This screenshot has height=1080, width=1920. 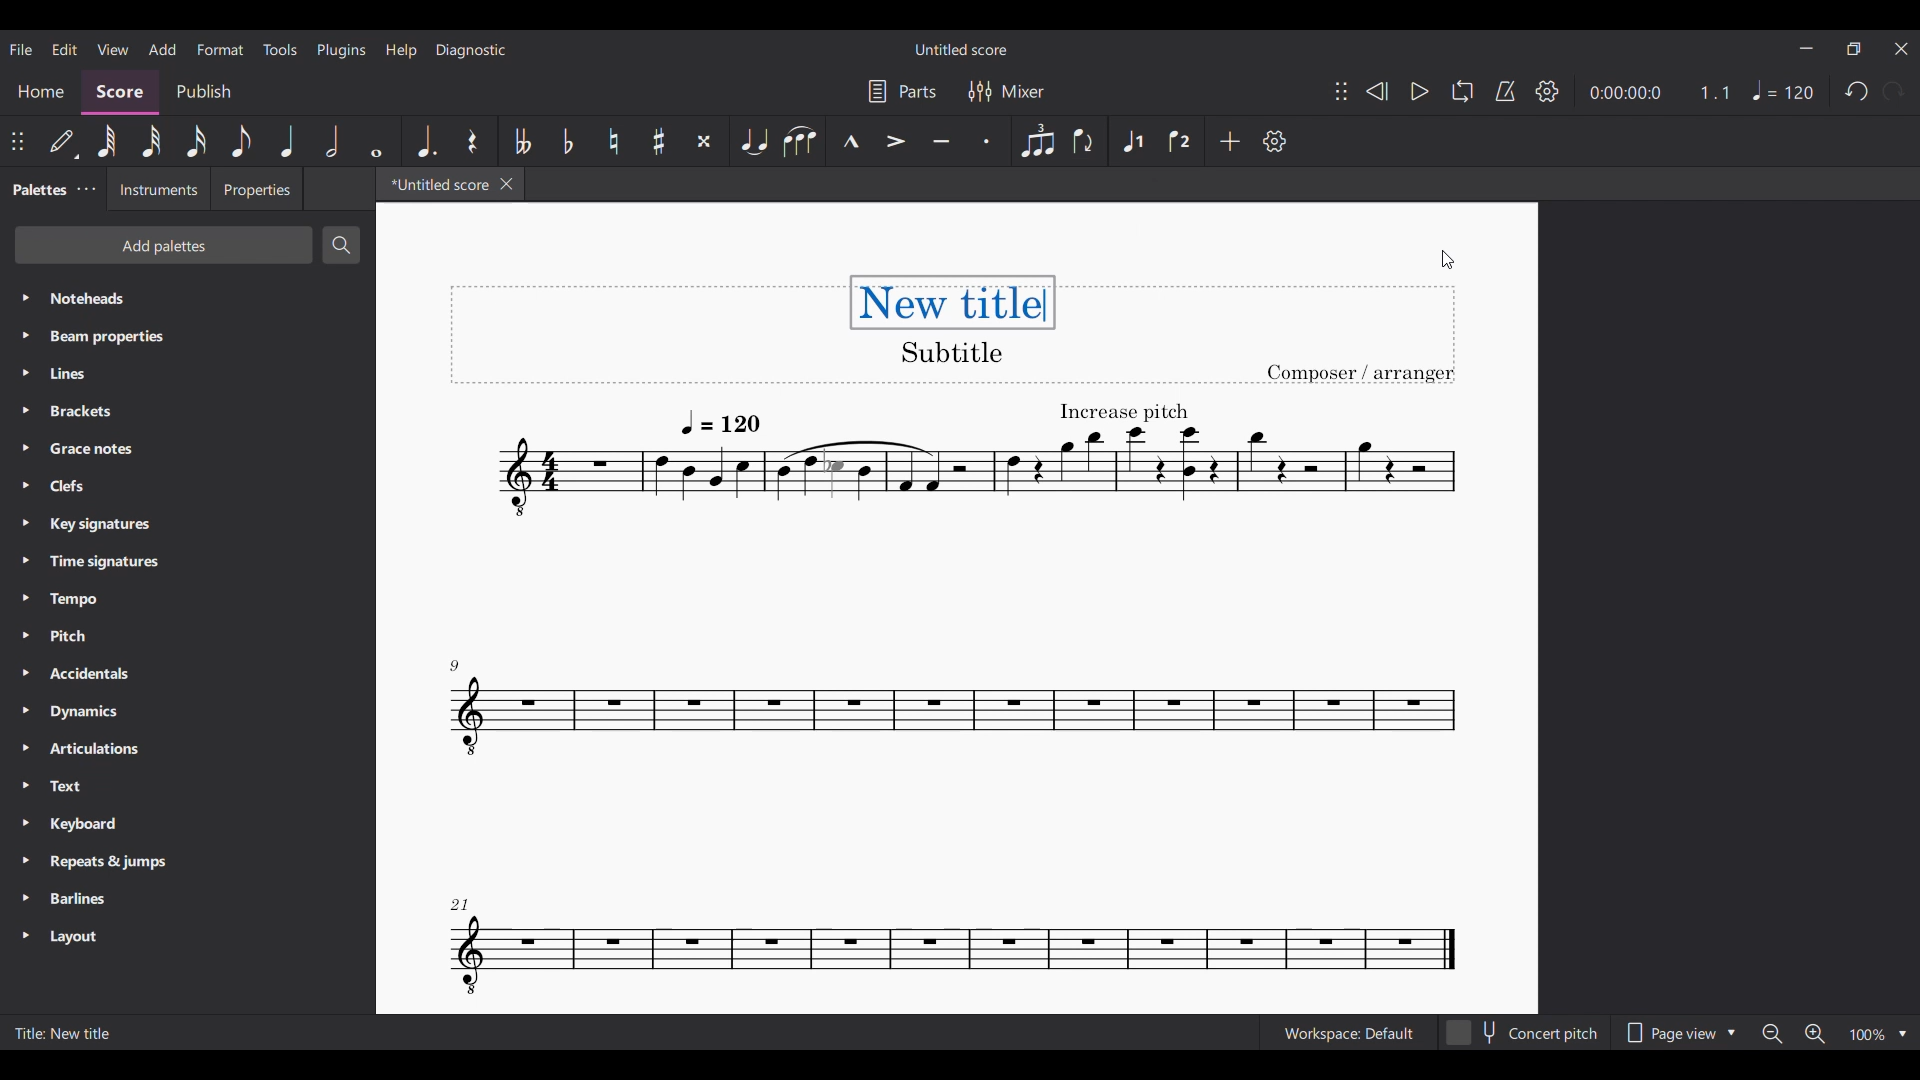 What do you see at coordinates (17, 141) in the screenshot?
I see `Change position ` at bounding box center [17, 141].